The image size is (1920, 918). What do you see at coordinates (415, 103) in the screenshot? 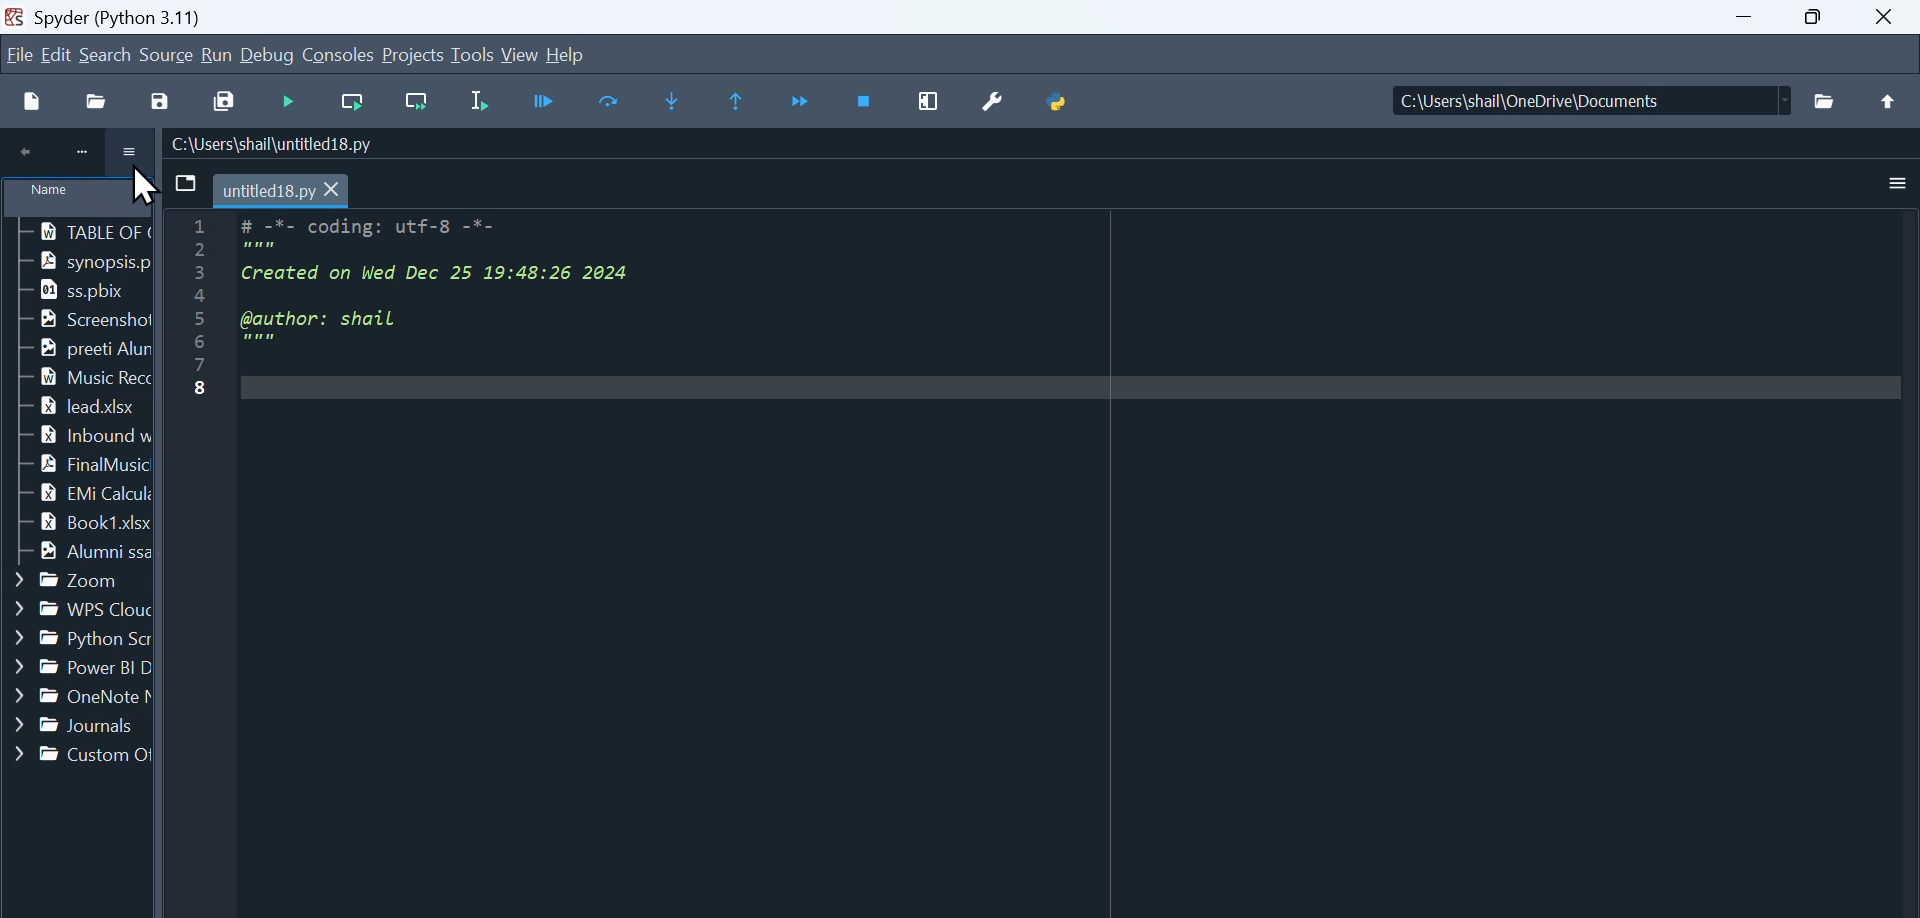
I see `Run current file and go to the next one` at bounding box center [415, 103].